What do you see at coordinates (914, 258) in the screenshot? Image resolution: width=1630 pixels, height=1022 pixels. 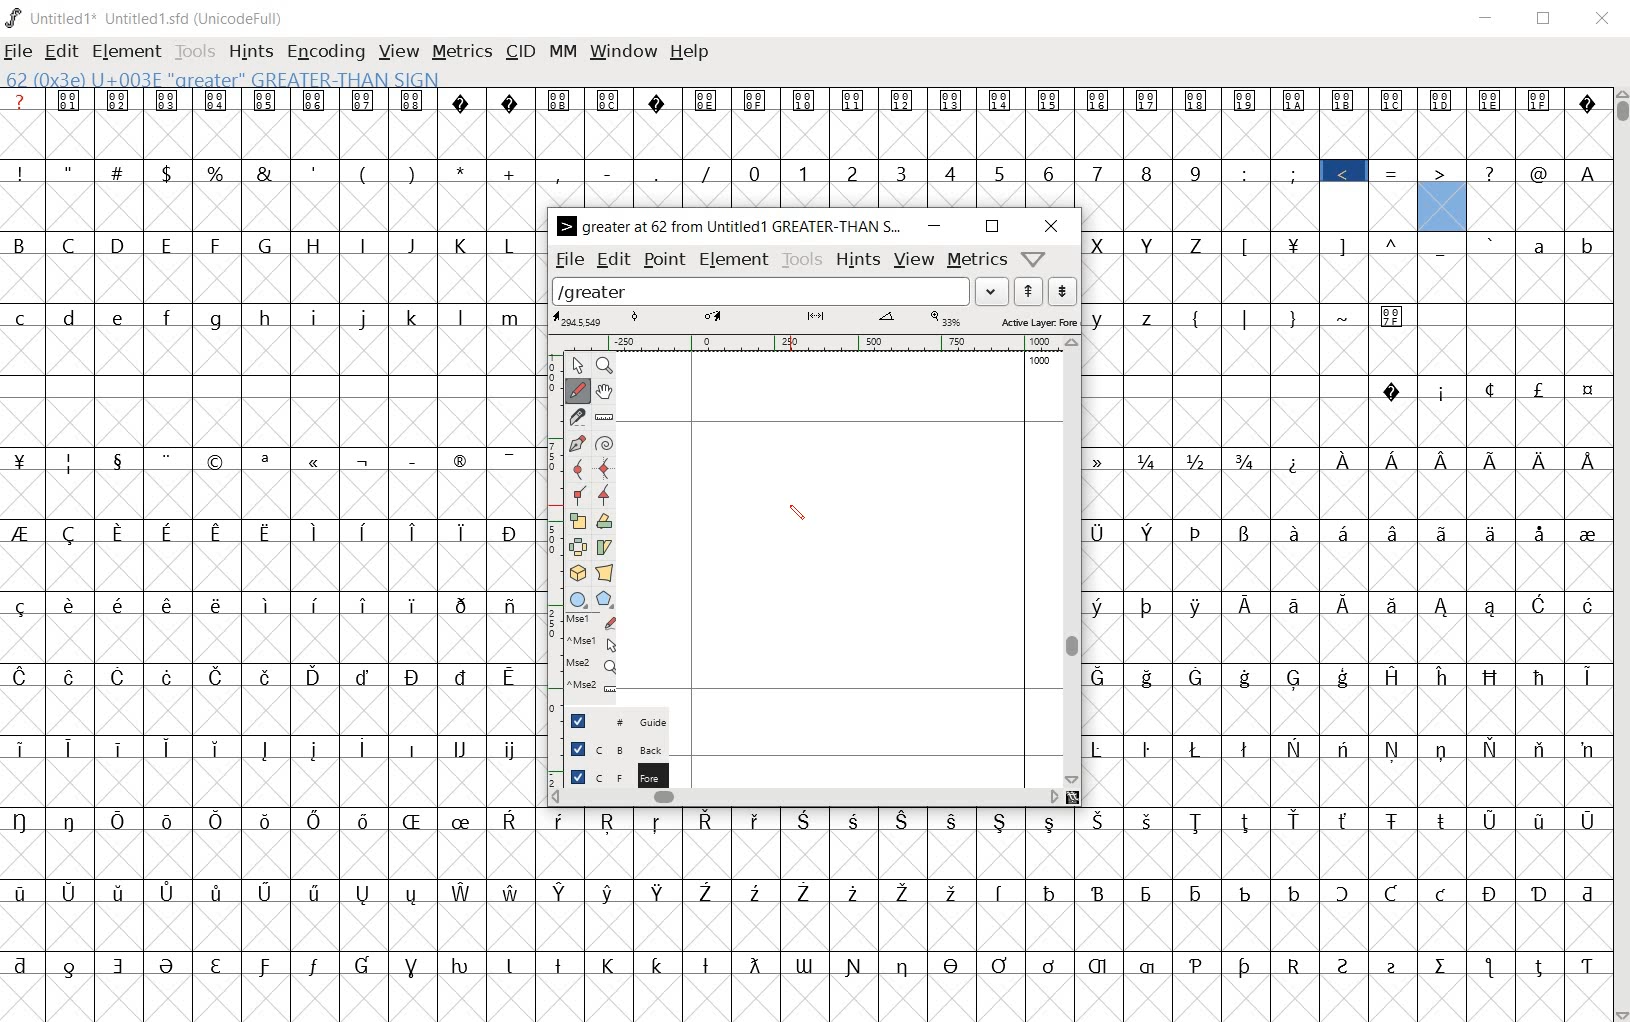 I see `view` at bounding box center [914, 258].